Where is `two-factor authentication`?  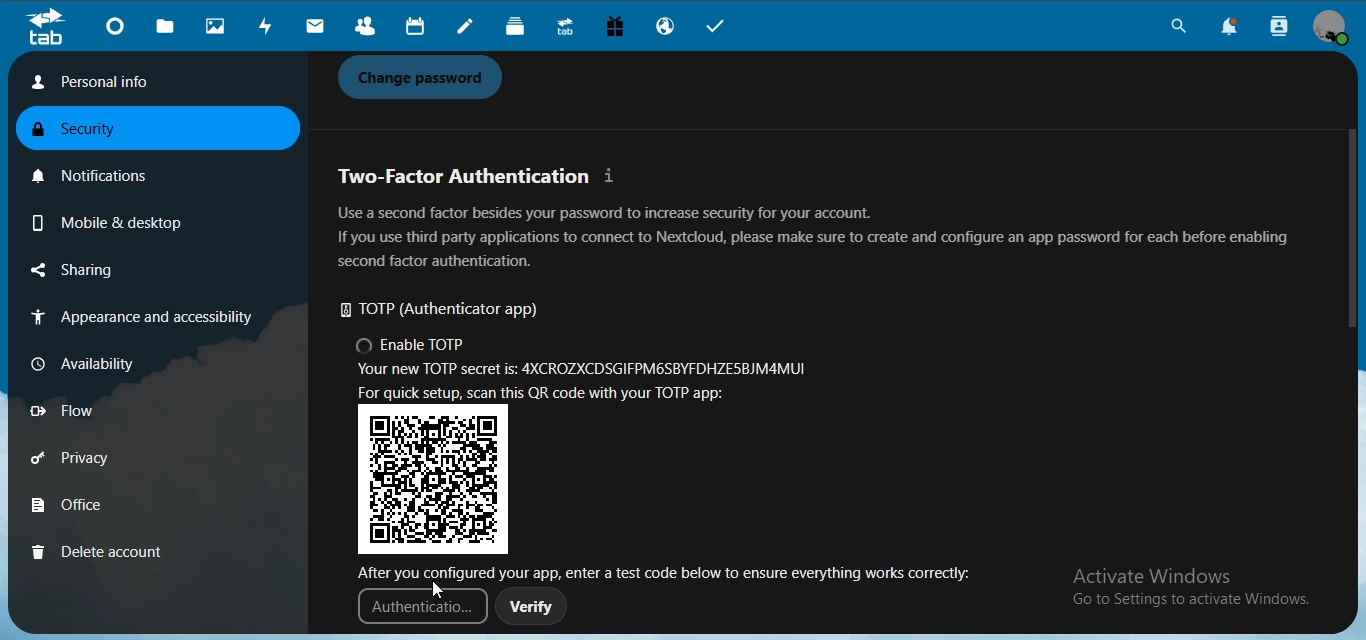 two-factor authentication is located at coordinates (480, 176).